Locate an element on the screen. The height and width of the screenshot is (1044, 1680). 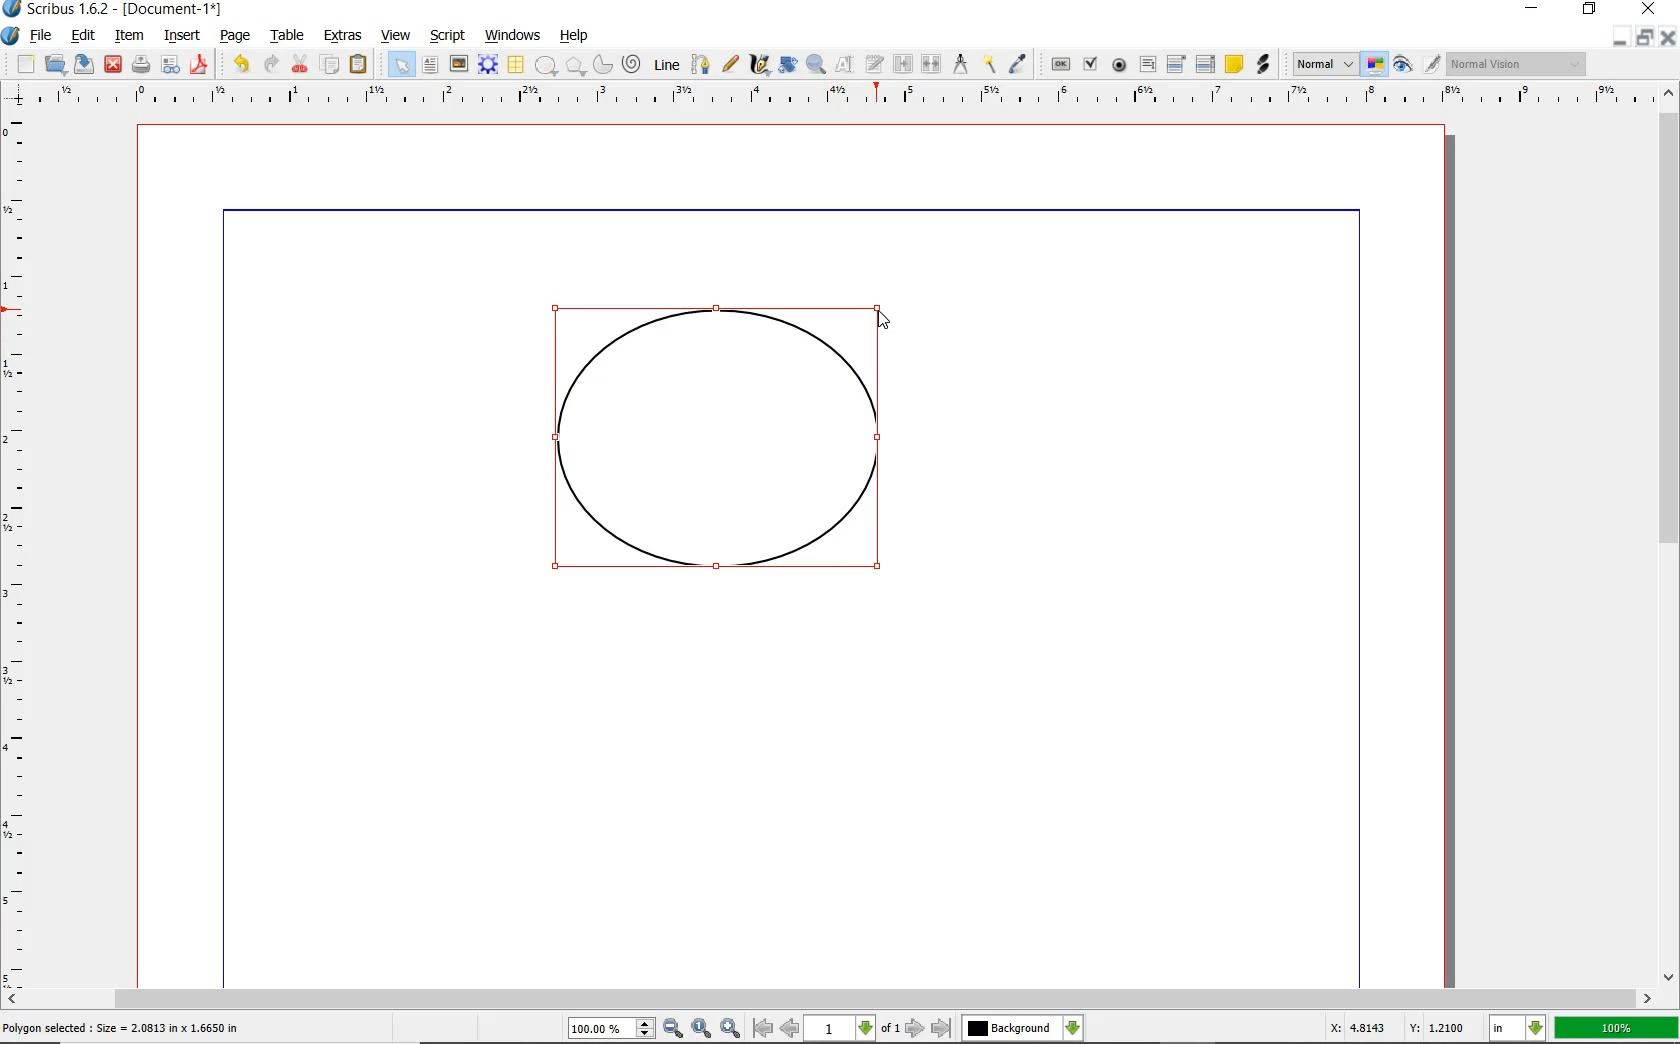
COPY ITEM PROPERTIES is located at coordinates (989, 63).